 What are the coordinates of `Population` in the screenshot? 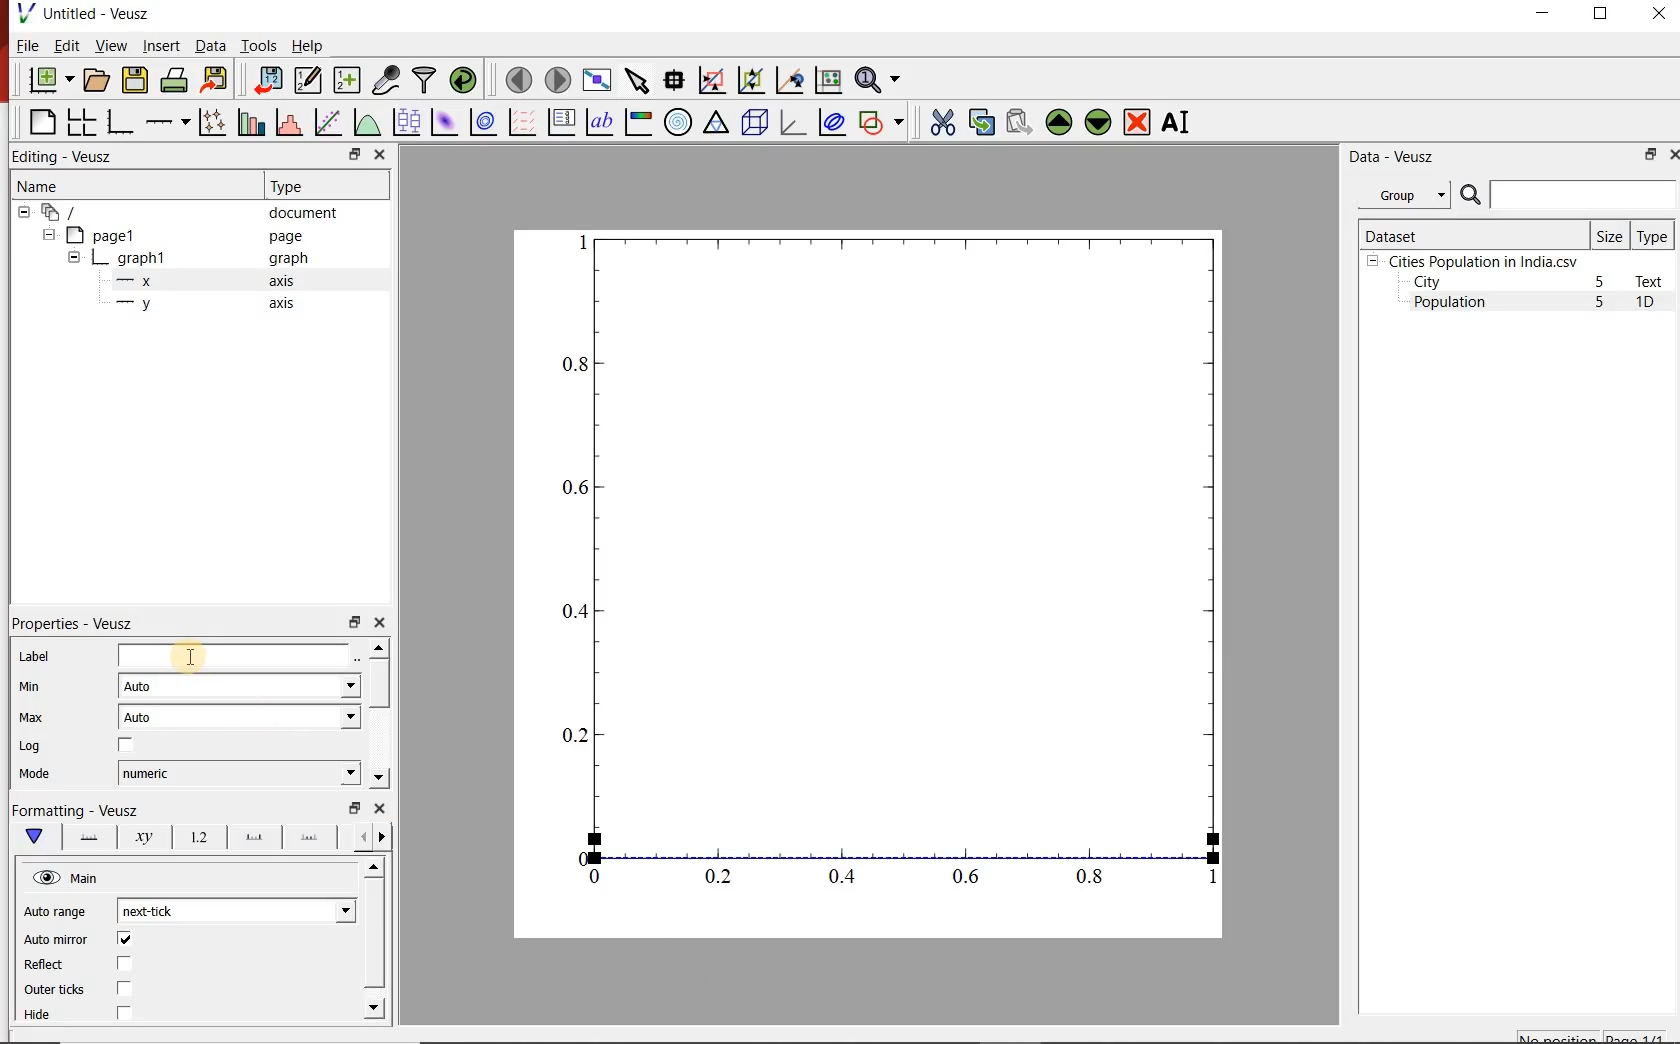 It's located at (1450, 304).